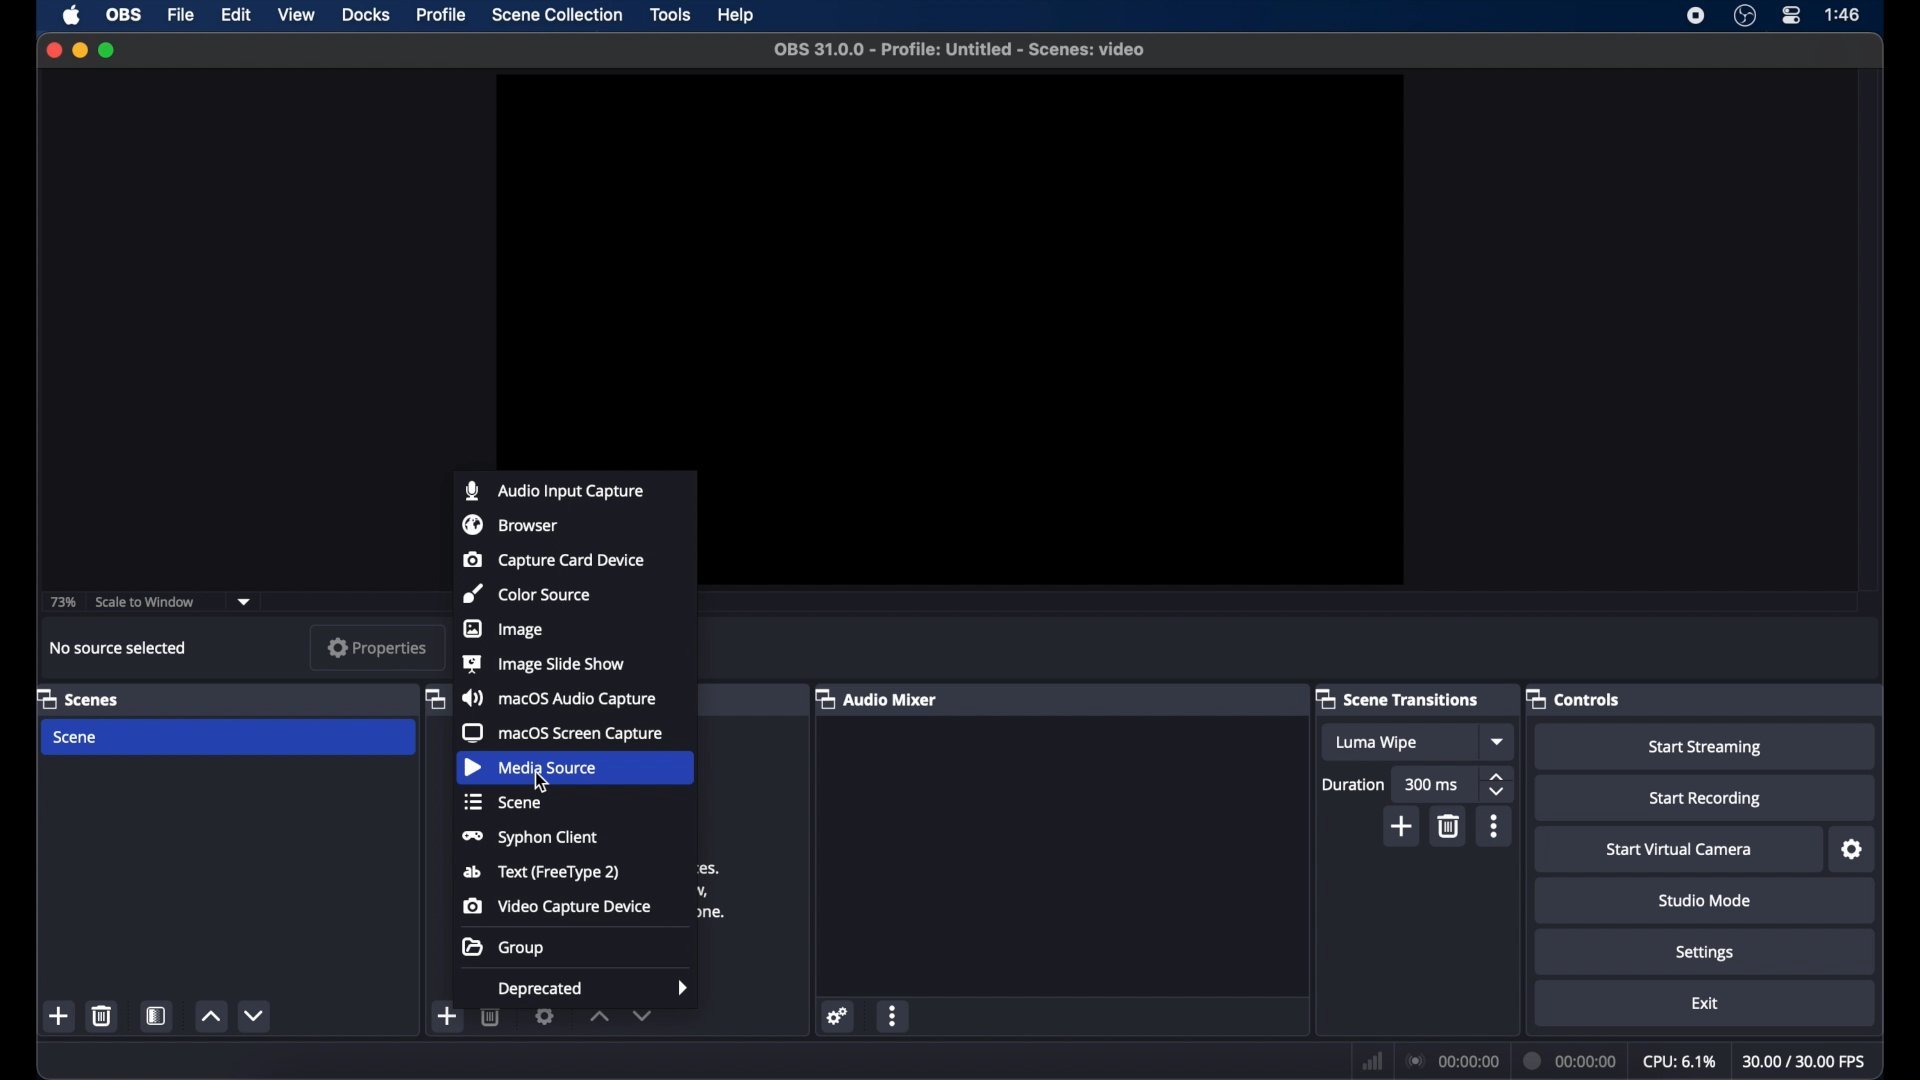 Image resolution: width=1920 pixels, height=1080 pixels. What do you see at coordinates (145, 602) in the screenshot?
I see `scale to window` at bounding box center [145, 602].